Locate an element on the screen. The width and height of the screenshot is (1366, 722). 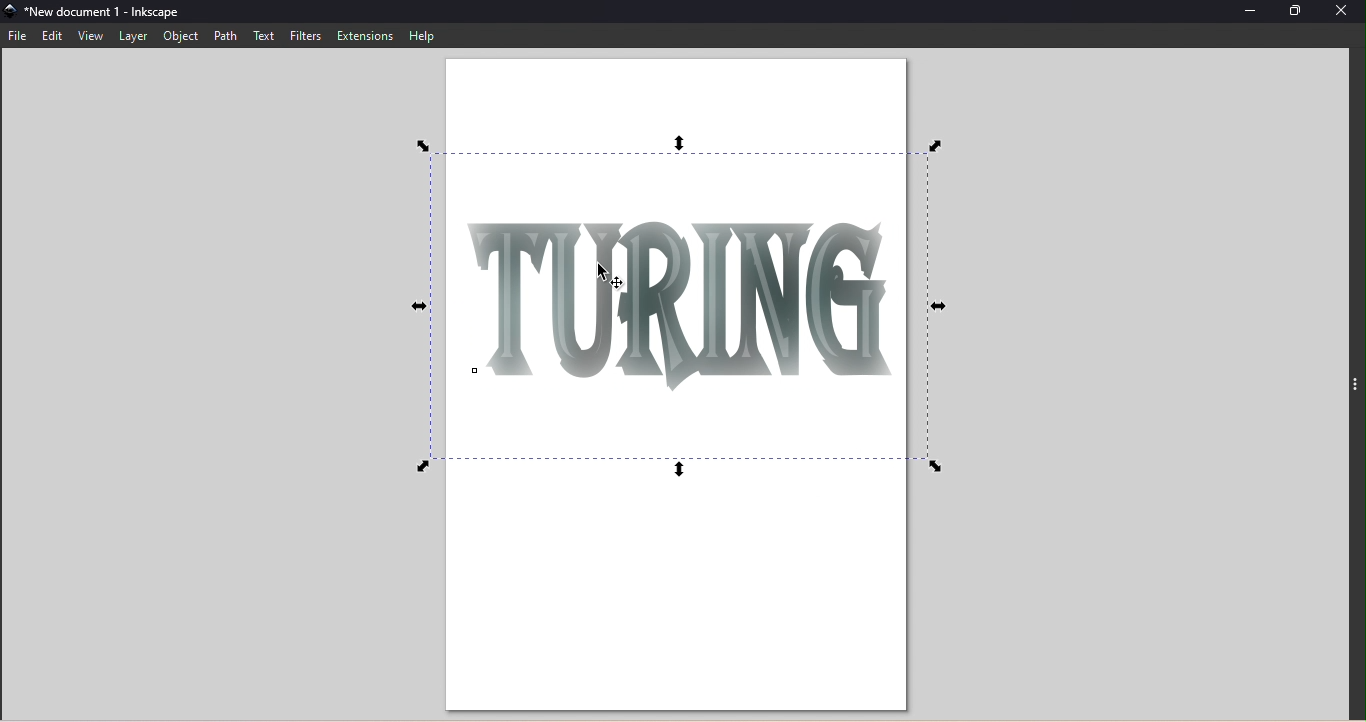
Layer is located at coordinates (135, 37).